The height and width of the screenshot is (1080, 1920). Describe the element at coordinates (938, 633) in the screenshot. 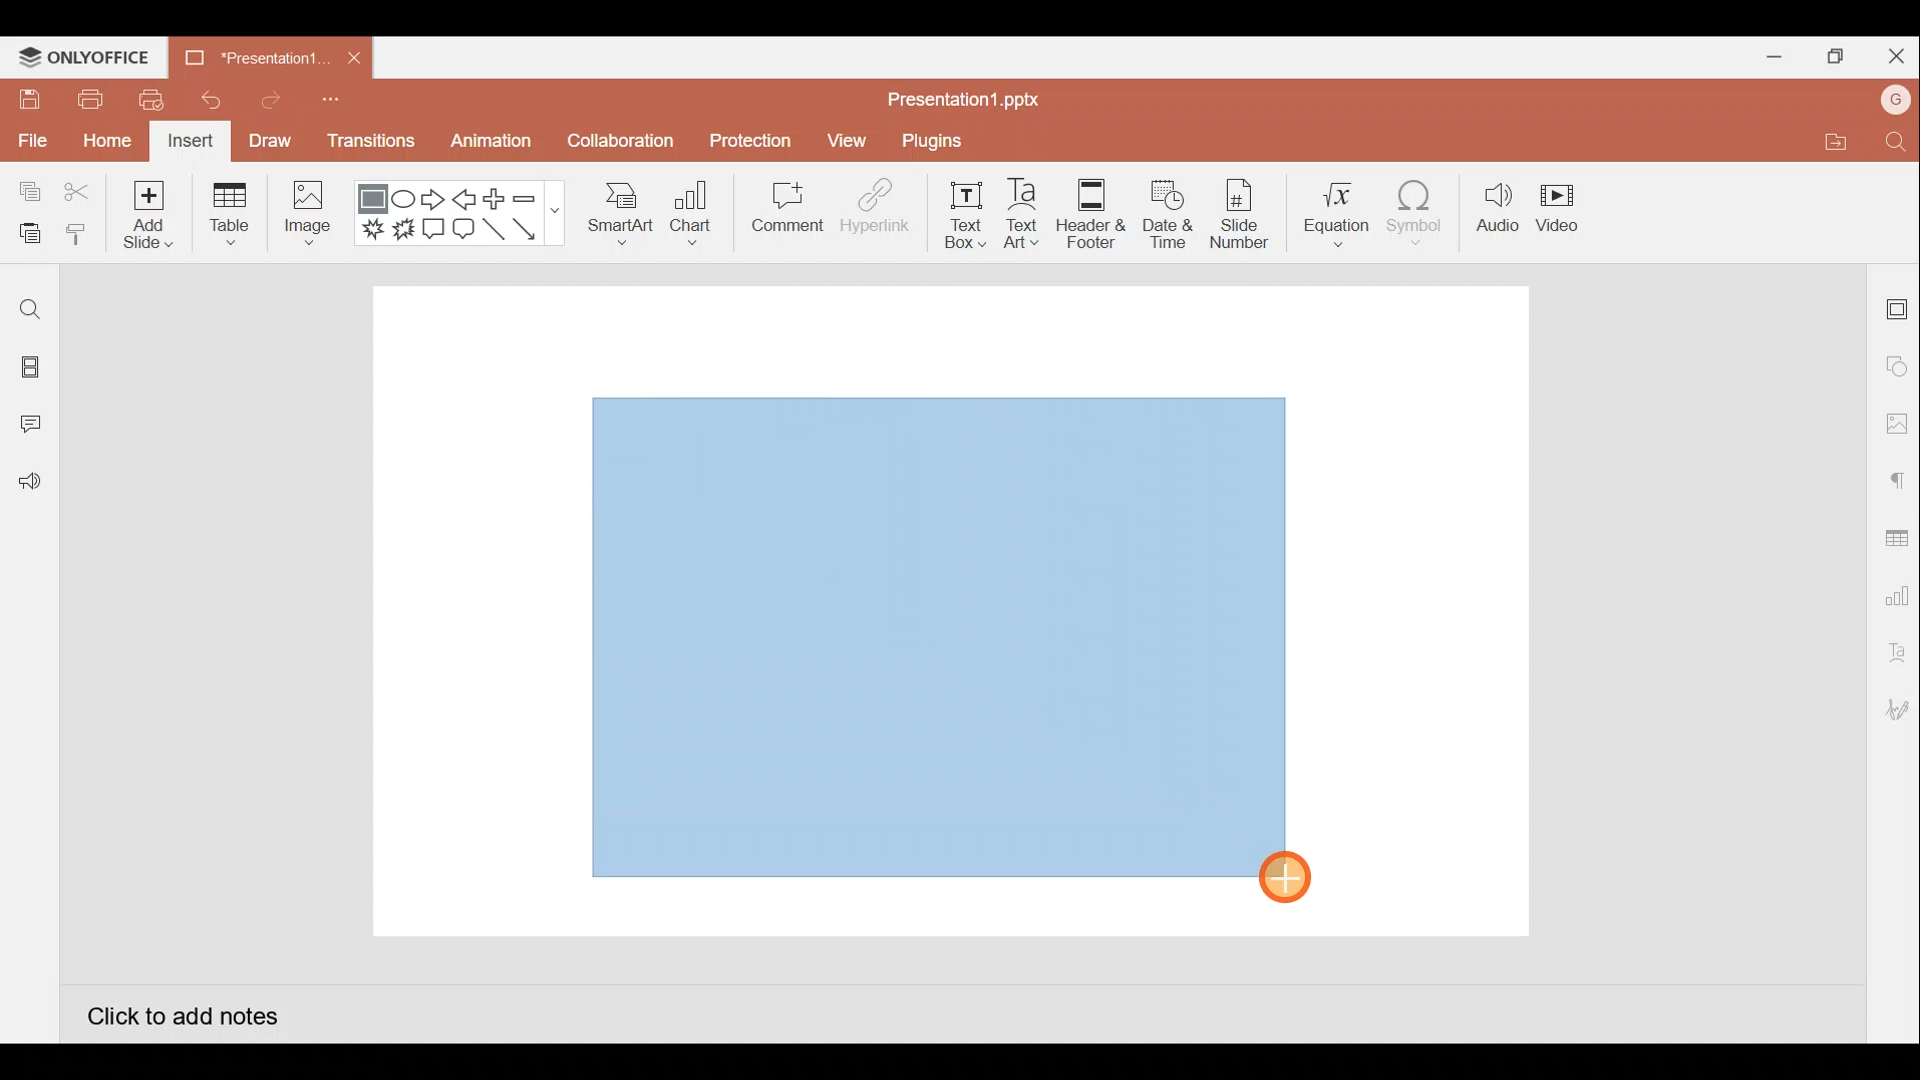

I see `Inserted rectangle shape on presentation slide` at that location.